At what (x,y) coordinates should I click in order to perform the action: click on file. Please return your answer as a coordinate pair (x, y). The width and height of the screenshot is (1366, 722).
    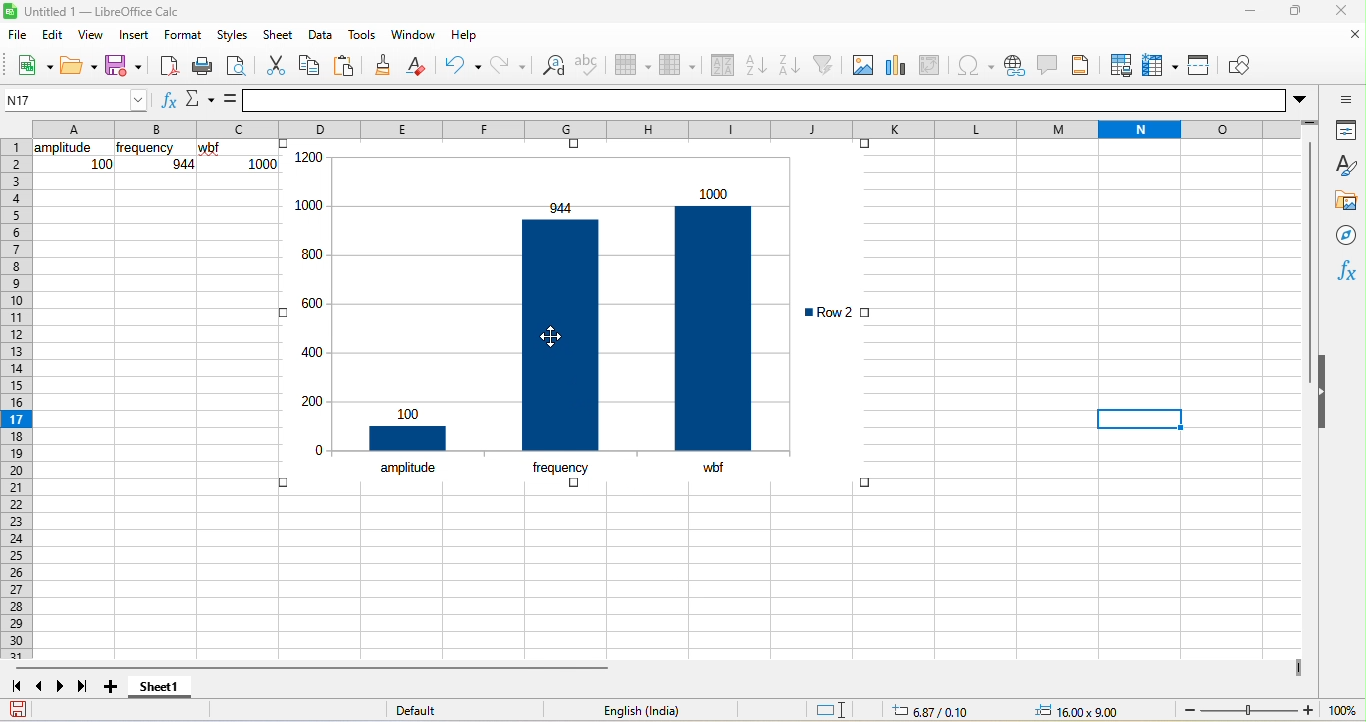
    Looking at the image, I should click on (21, 37).